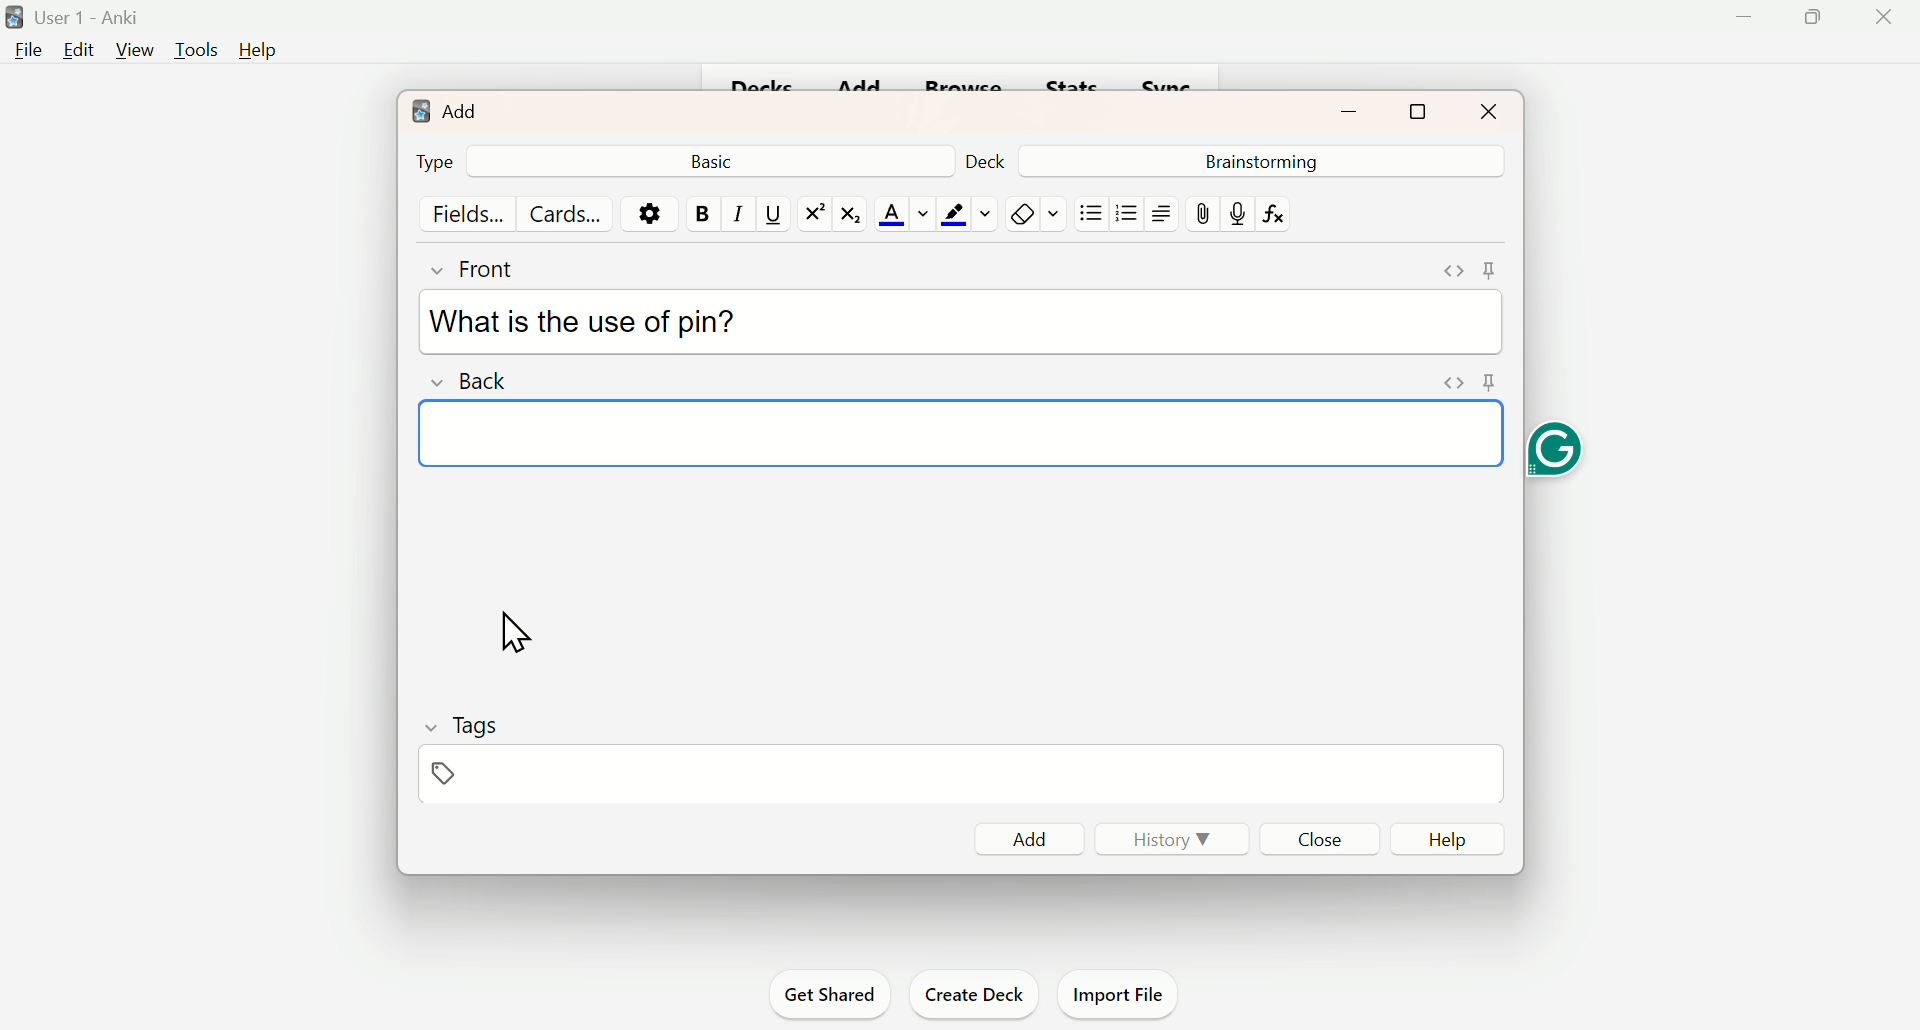  What do you see at coordinates (1741, 24) in the screenshot?
I see `Minimise` at bounding box center [1741, 24].